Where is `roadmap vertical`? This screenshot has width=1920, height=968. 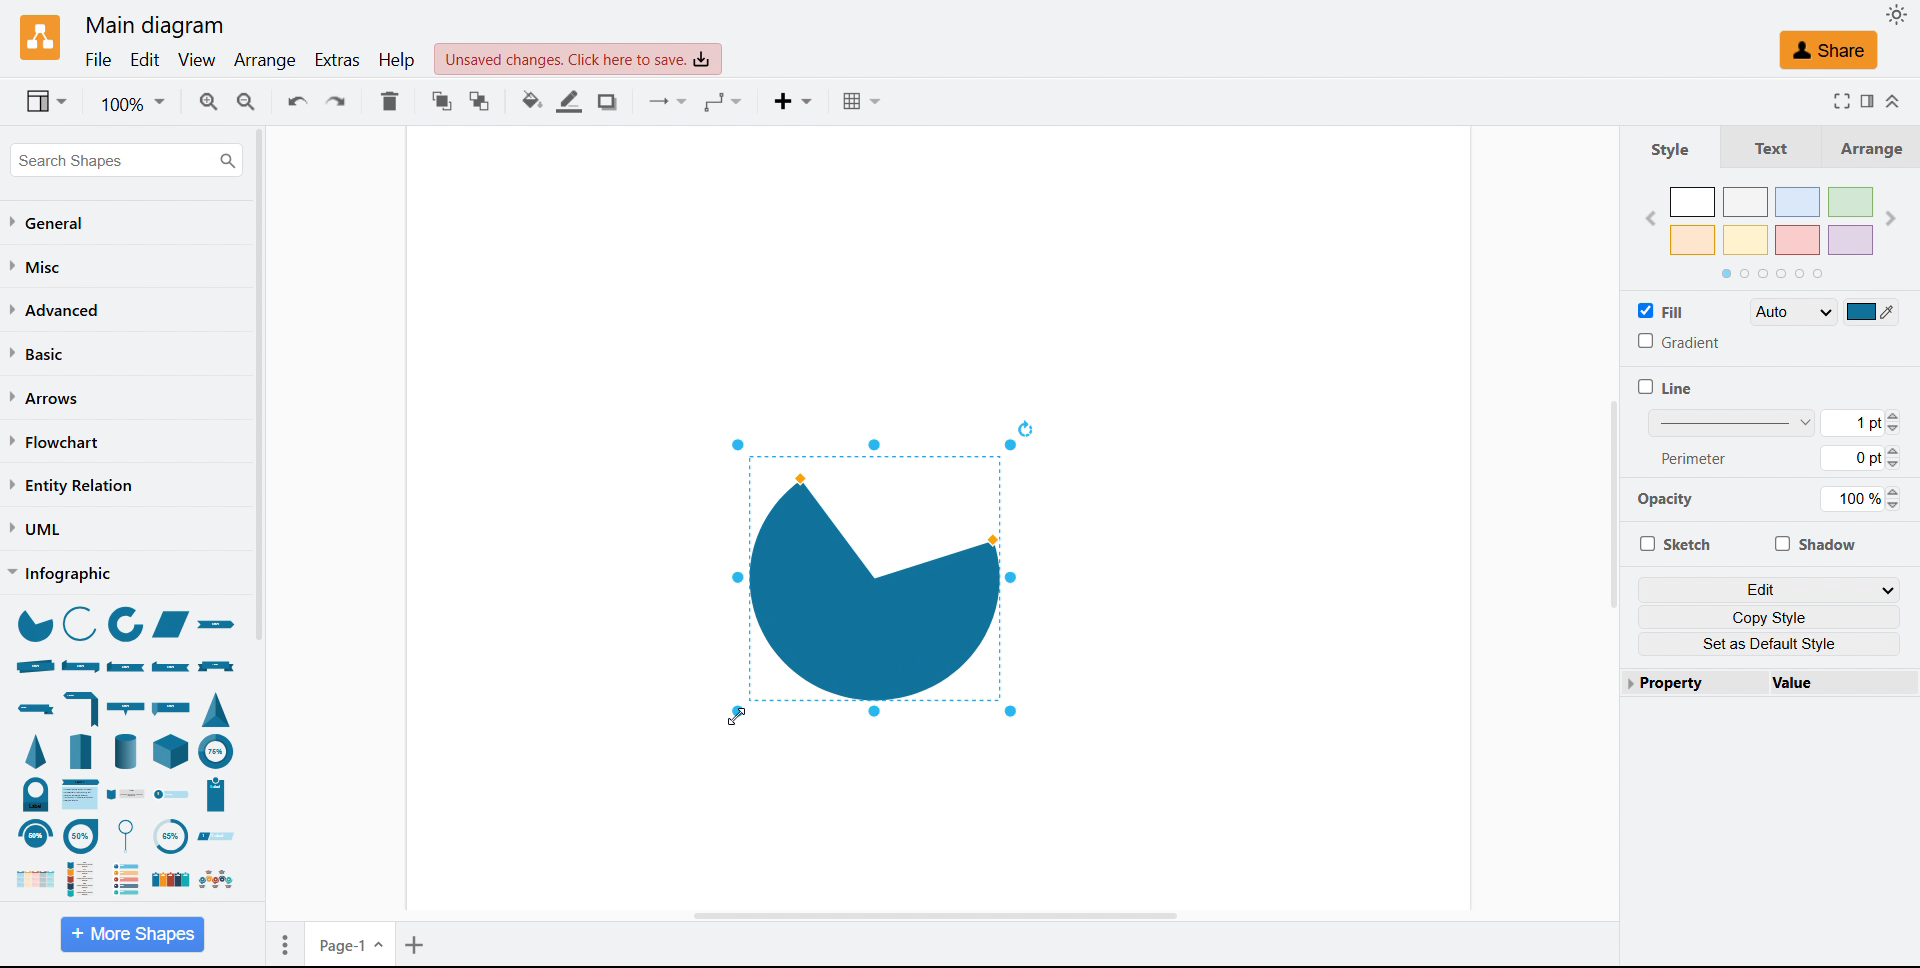
roadmap vertical is located at coordinates (87, 877).